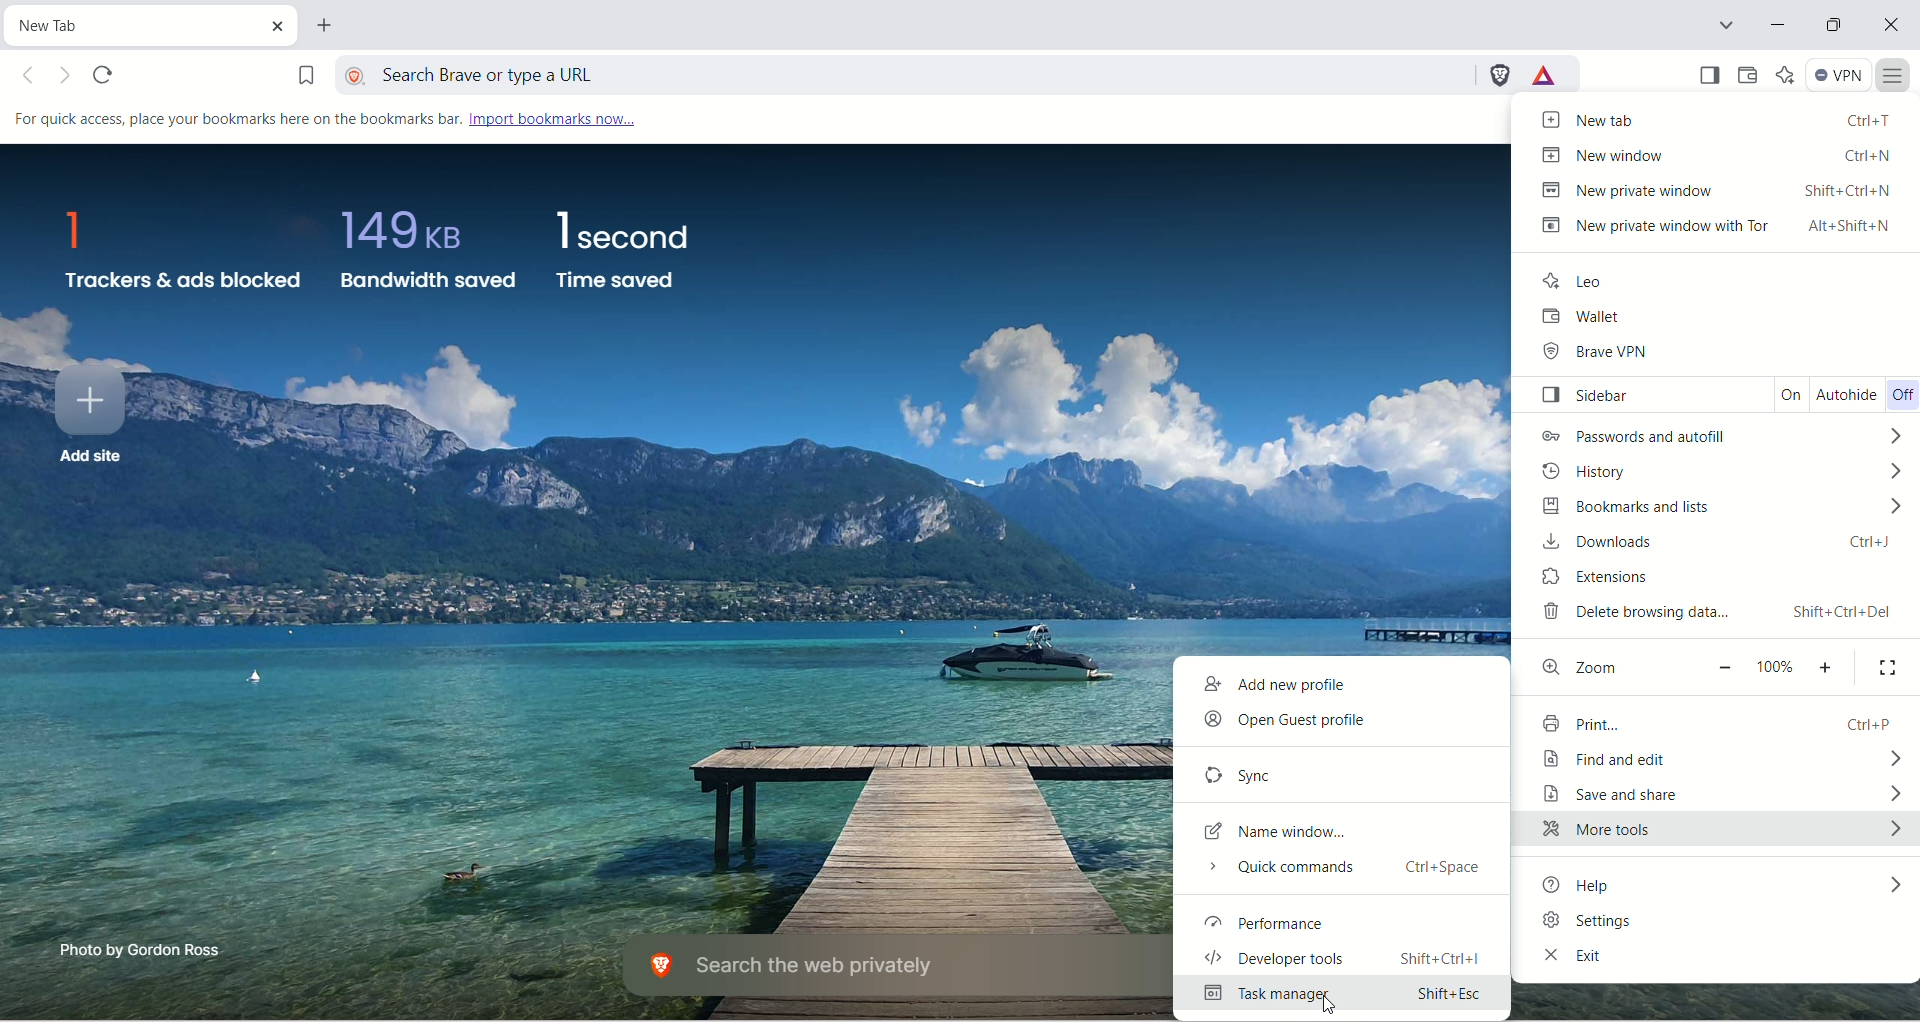 The height and width of the screenshot is (1022, 1920). I want to click on bookmarks and lists, so click(1711, 507).